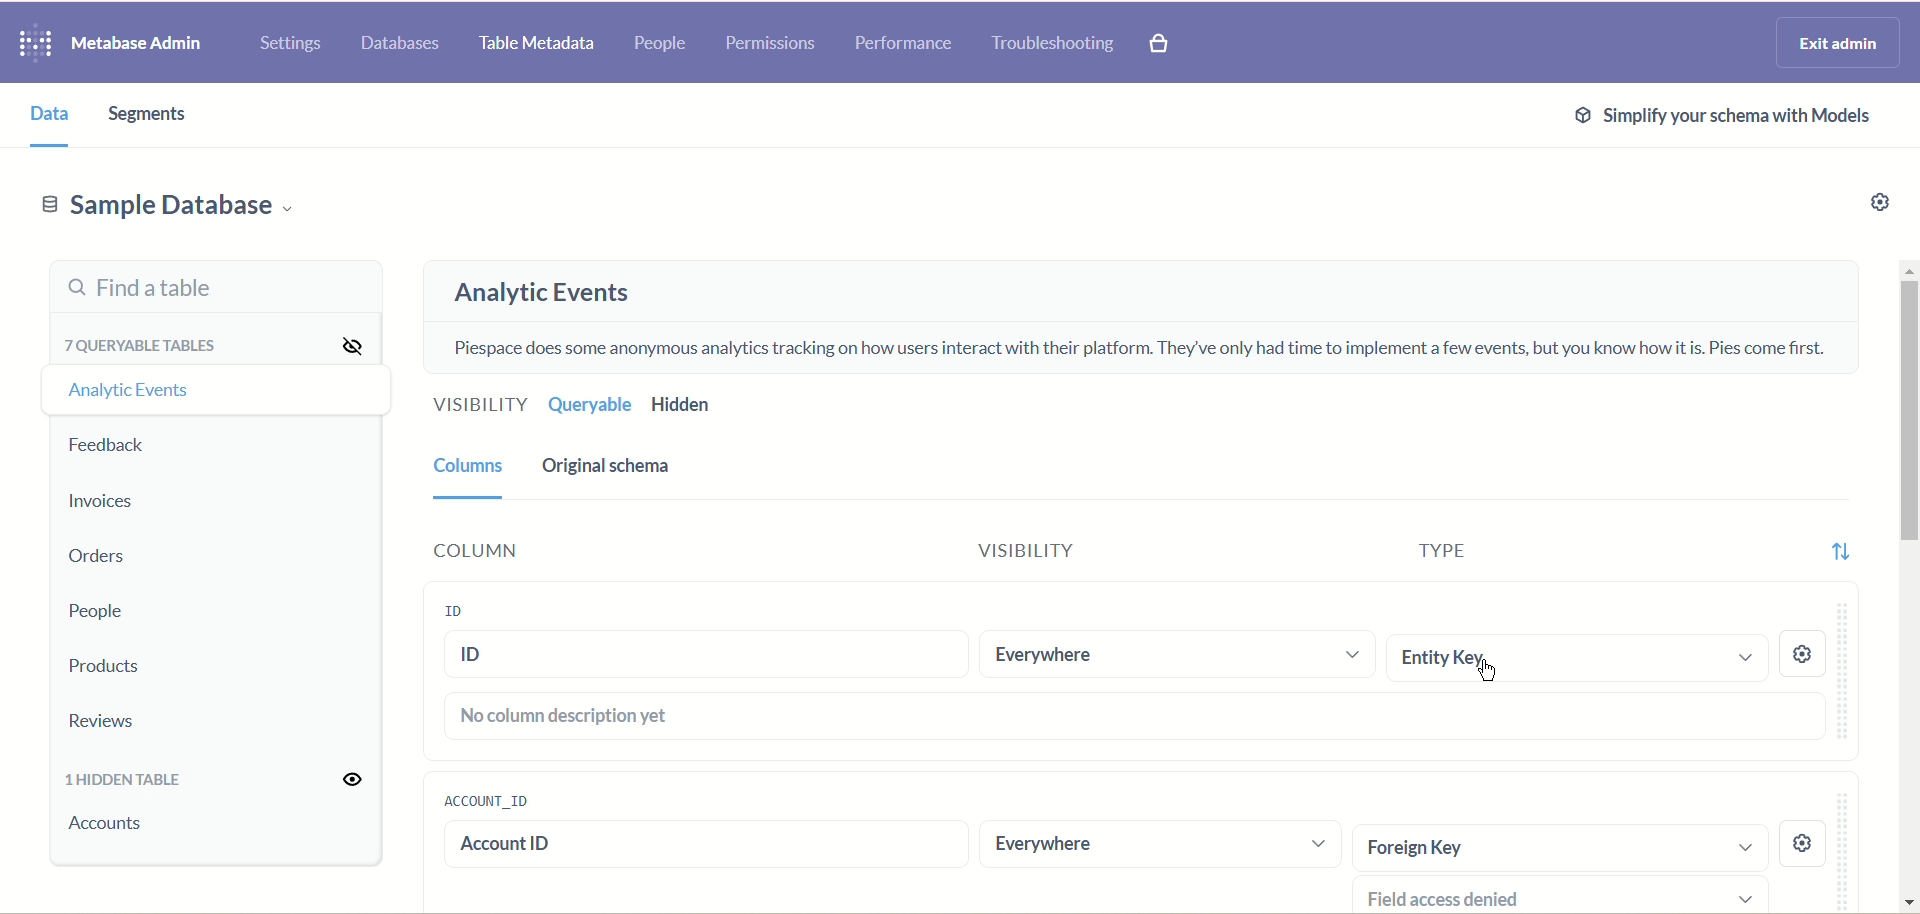  I want to click on account, so click(112, 824).